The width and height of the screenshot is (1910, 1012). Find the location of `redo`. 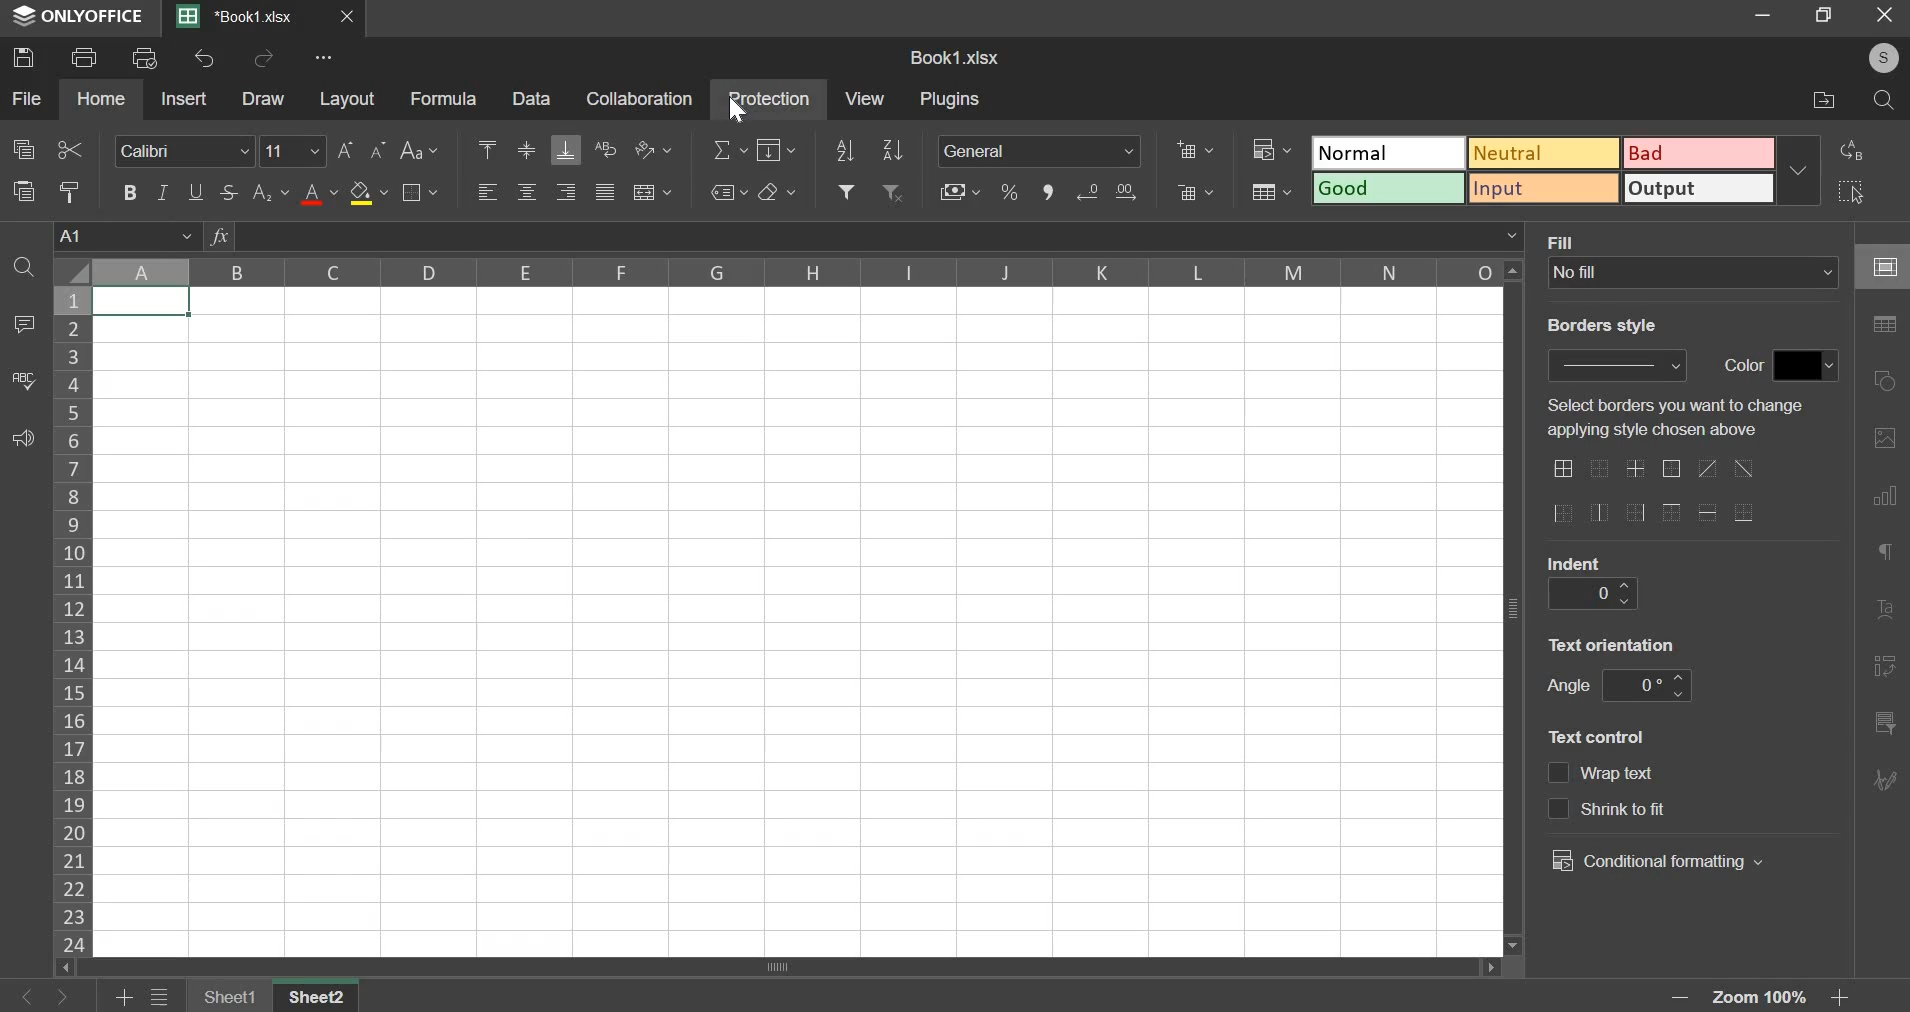

redo is located at coordinates (264, 59).